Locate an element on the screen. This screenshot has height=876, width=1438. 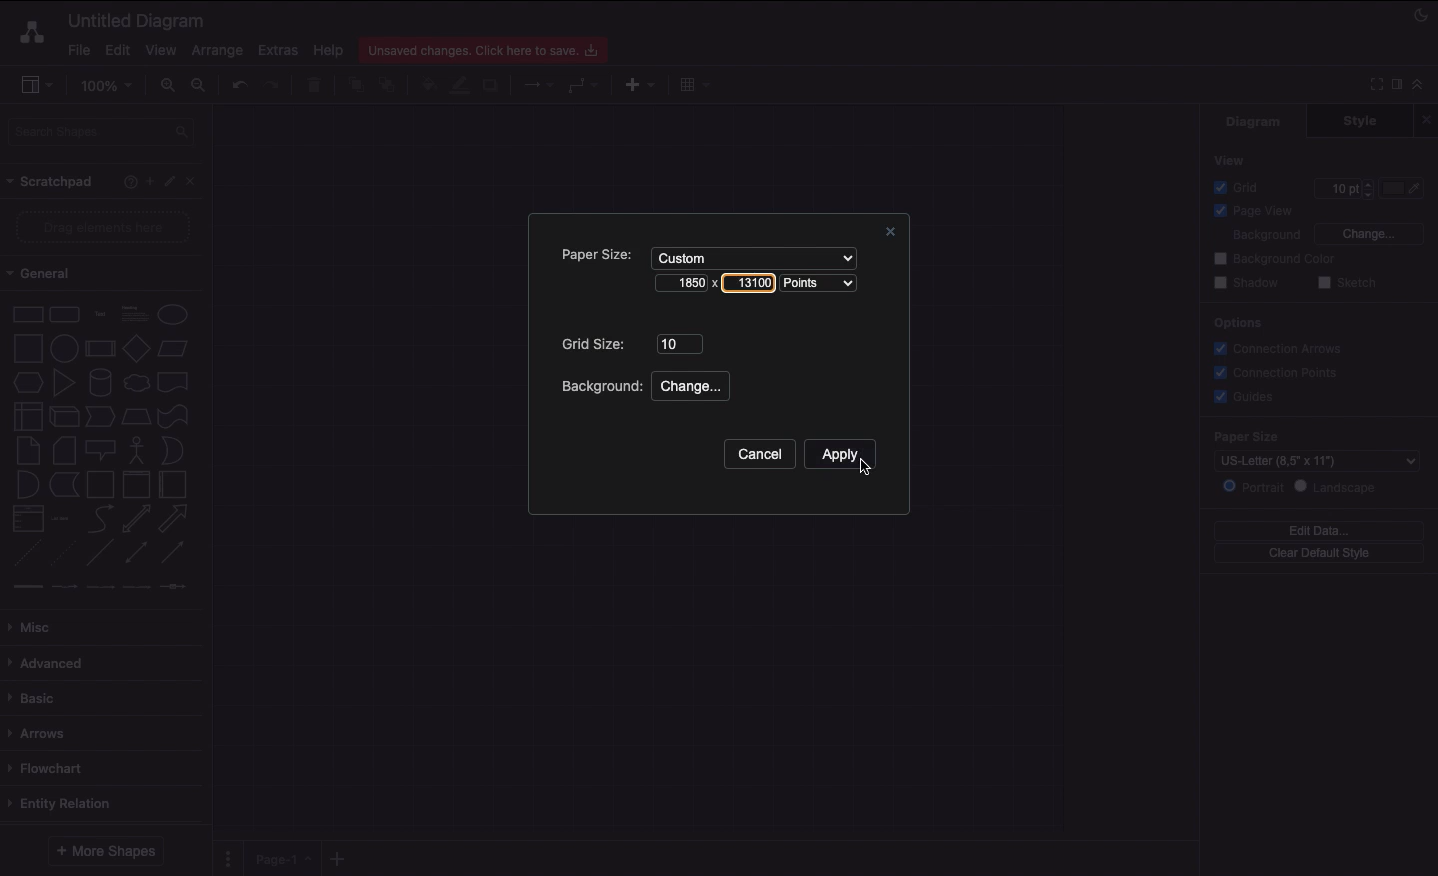
Style is located at coordinates (1362, 120).